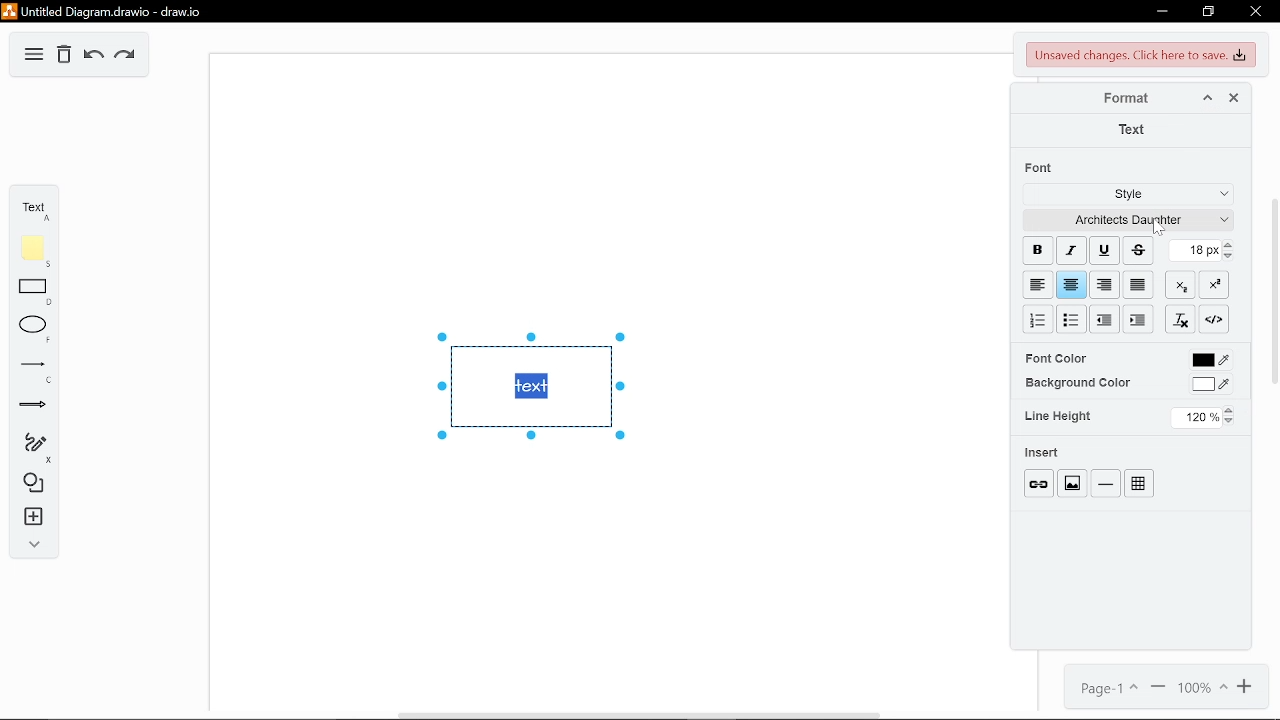  I want to click on subscript, so click(1182, 286).